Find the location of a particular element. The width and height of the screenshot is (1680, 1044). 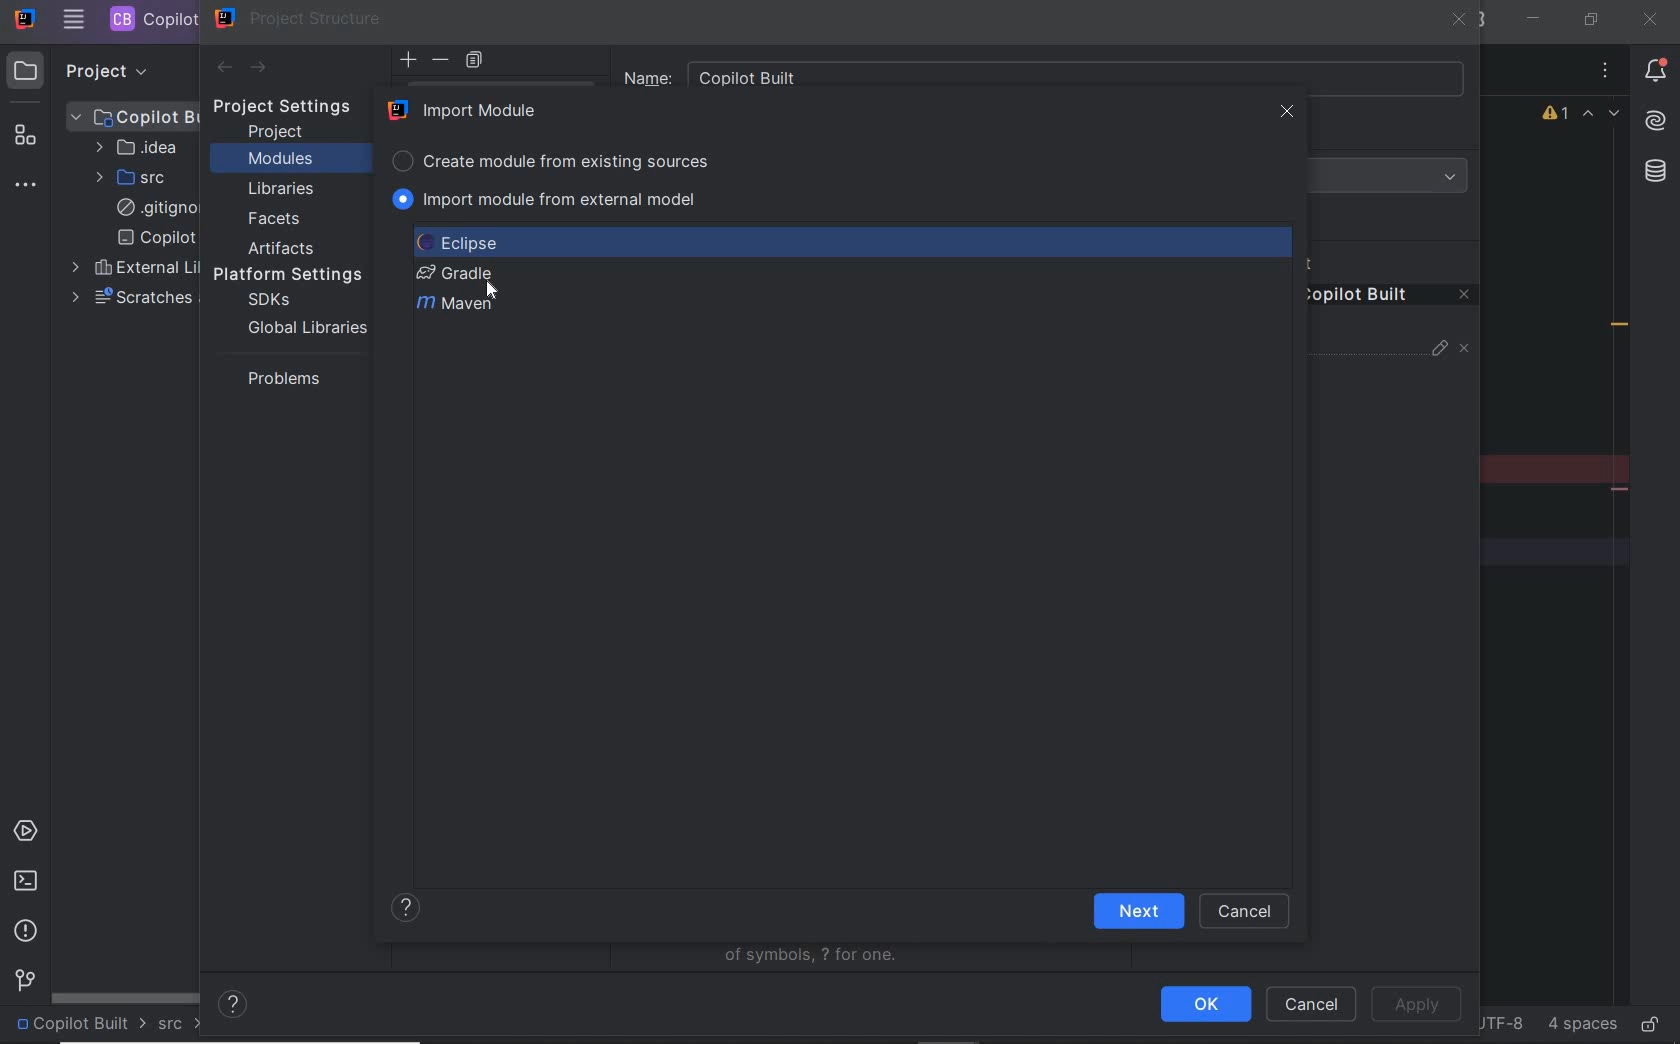

problems is located at coordinates (27, 931).